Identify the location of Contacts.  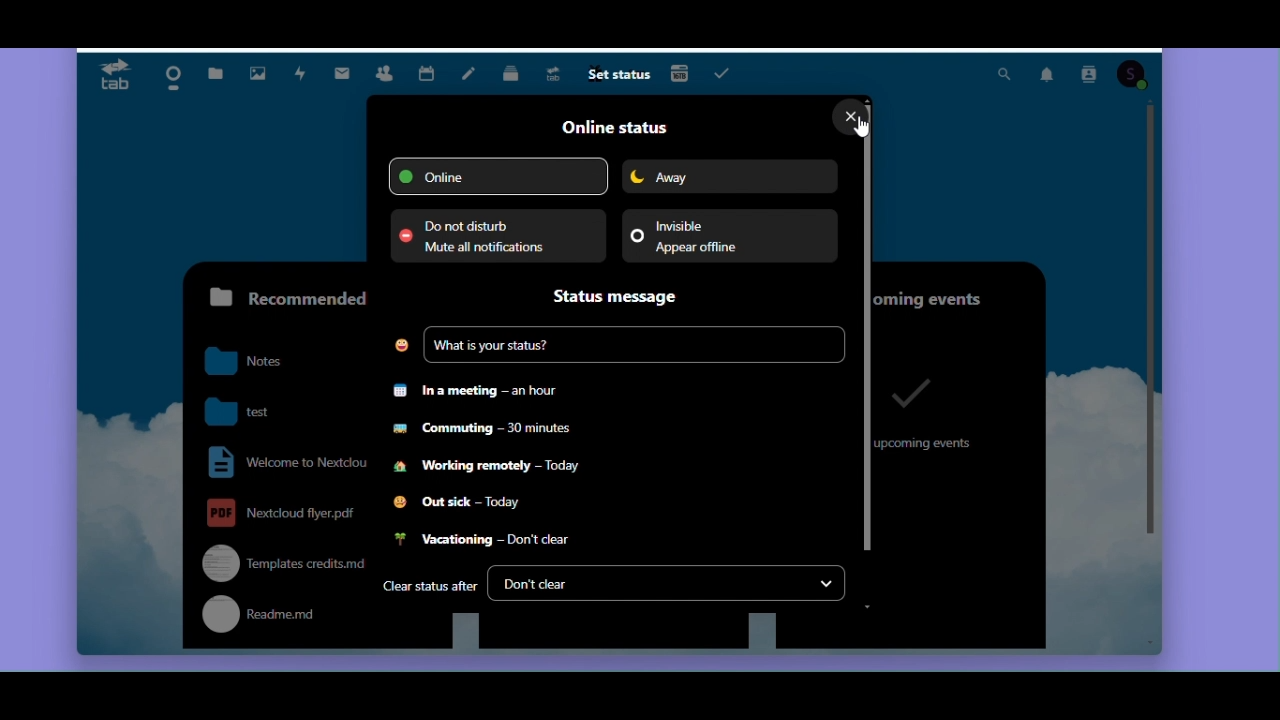
(384, 71).